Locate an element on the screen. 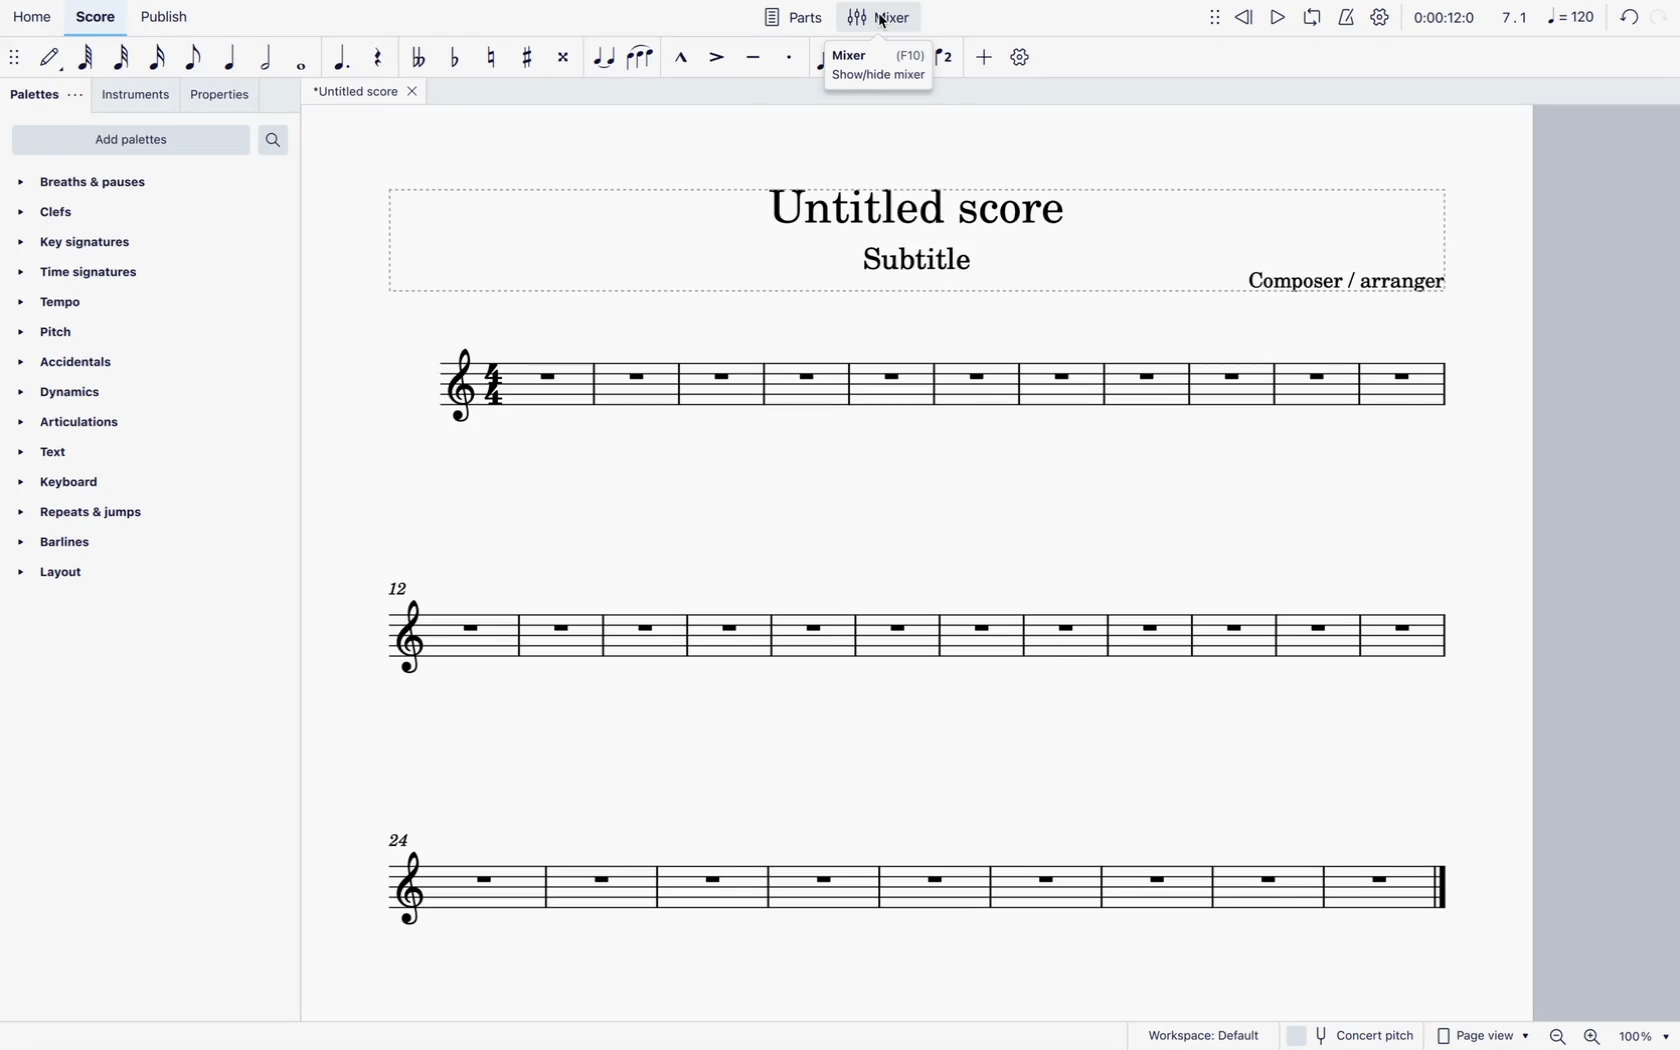 Image resolution: width=1680 pixels, height=1050 pixels. toggle sharp is located at coordinates (530, 60).